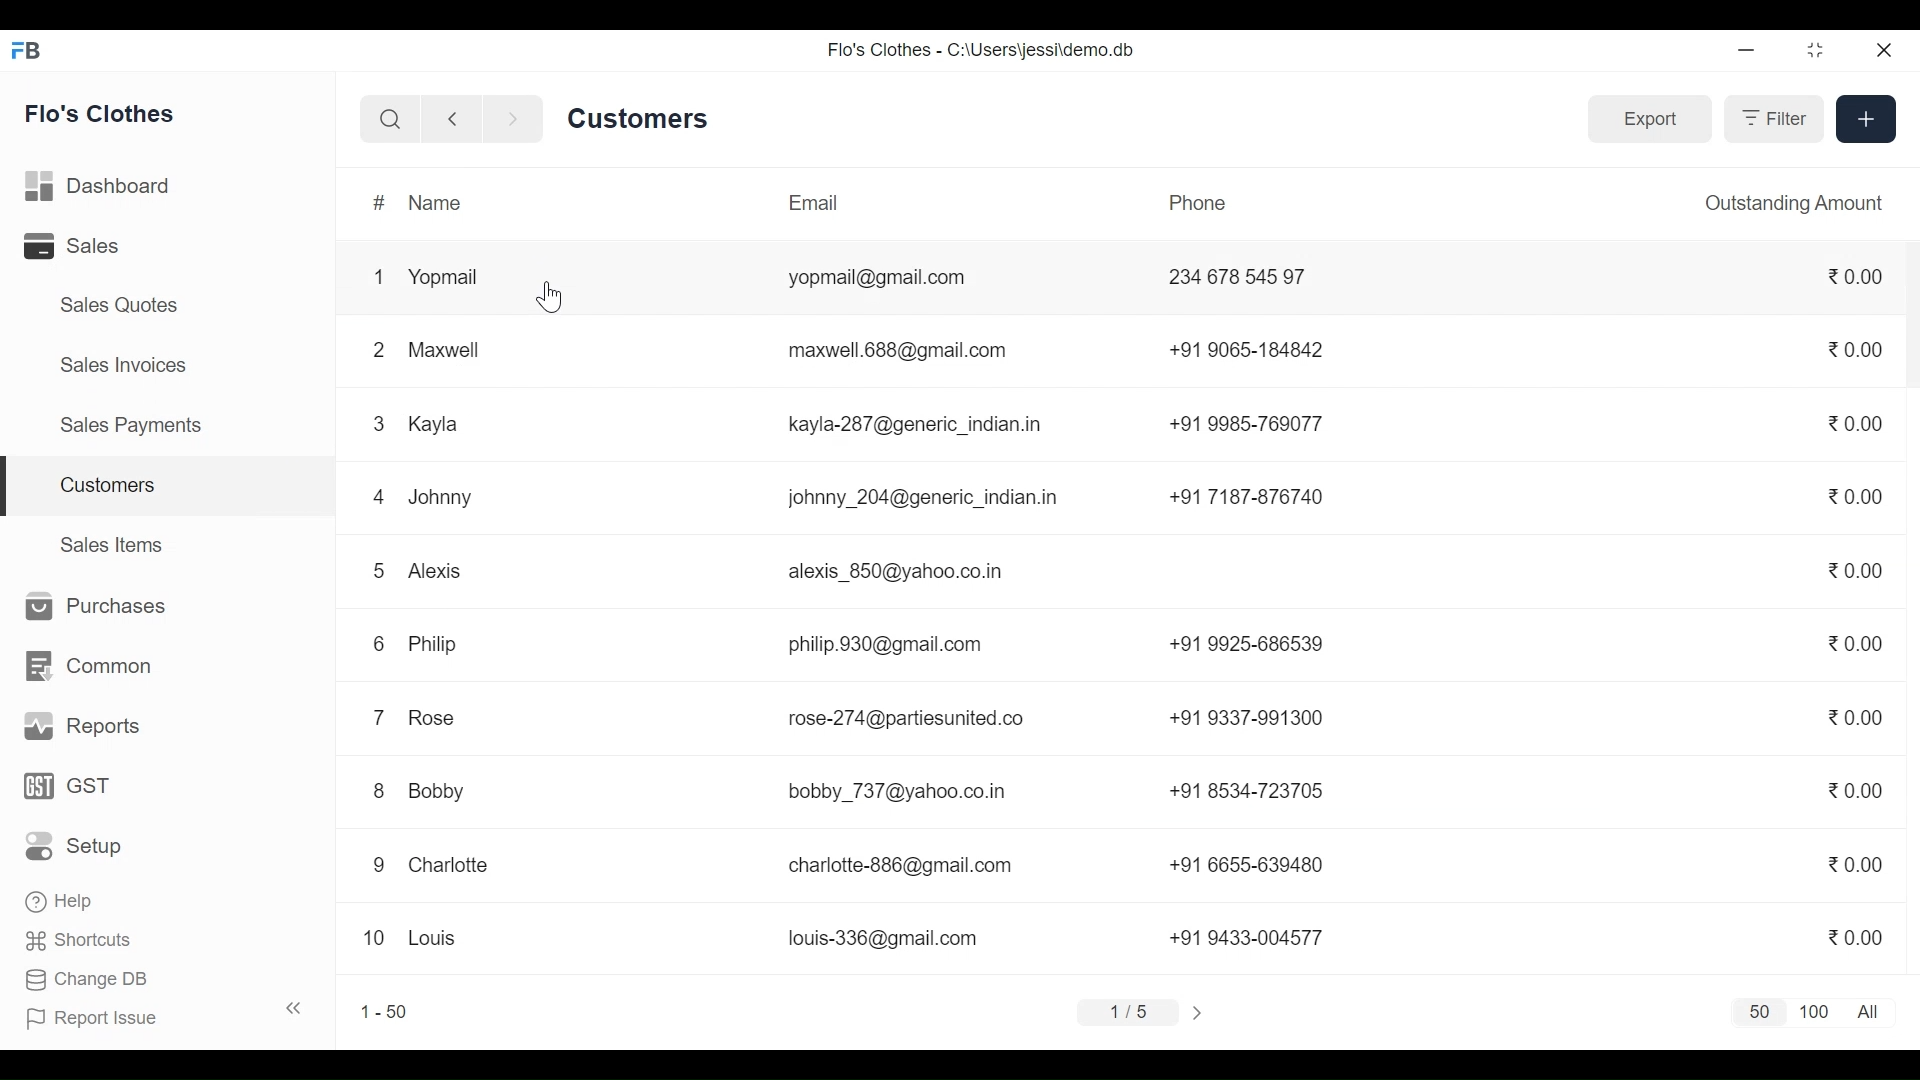  Describe the element at coordinates (88, 982) in the screenshot. I see `Change DB` at that location.